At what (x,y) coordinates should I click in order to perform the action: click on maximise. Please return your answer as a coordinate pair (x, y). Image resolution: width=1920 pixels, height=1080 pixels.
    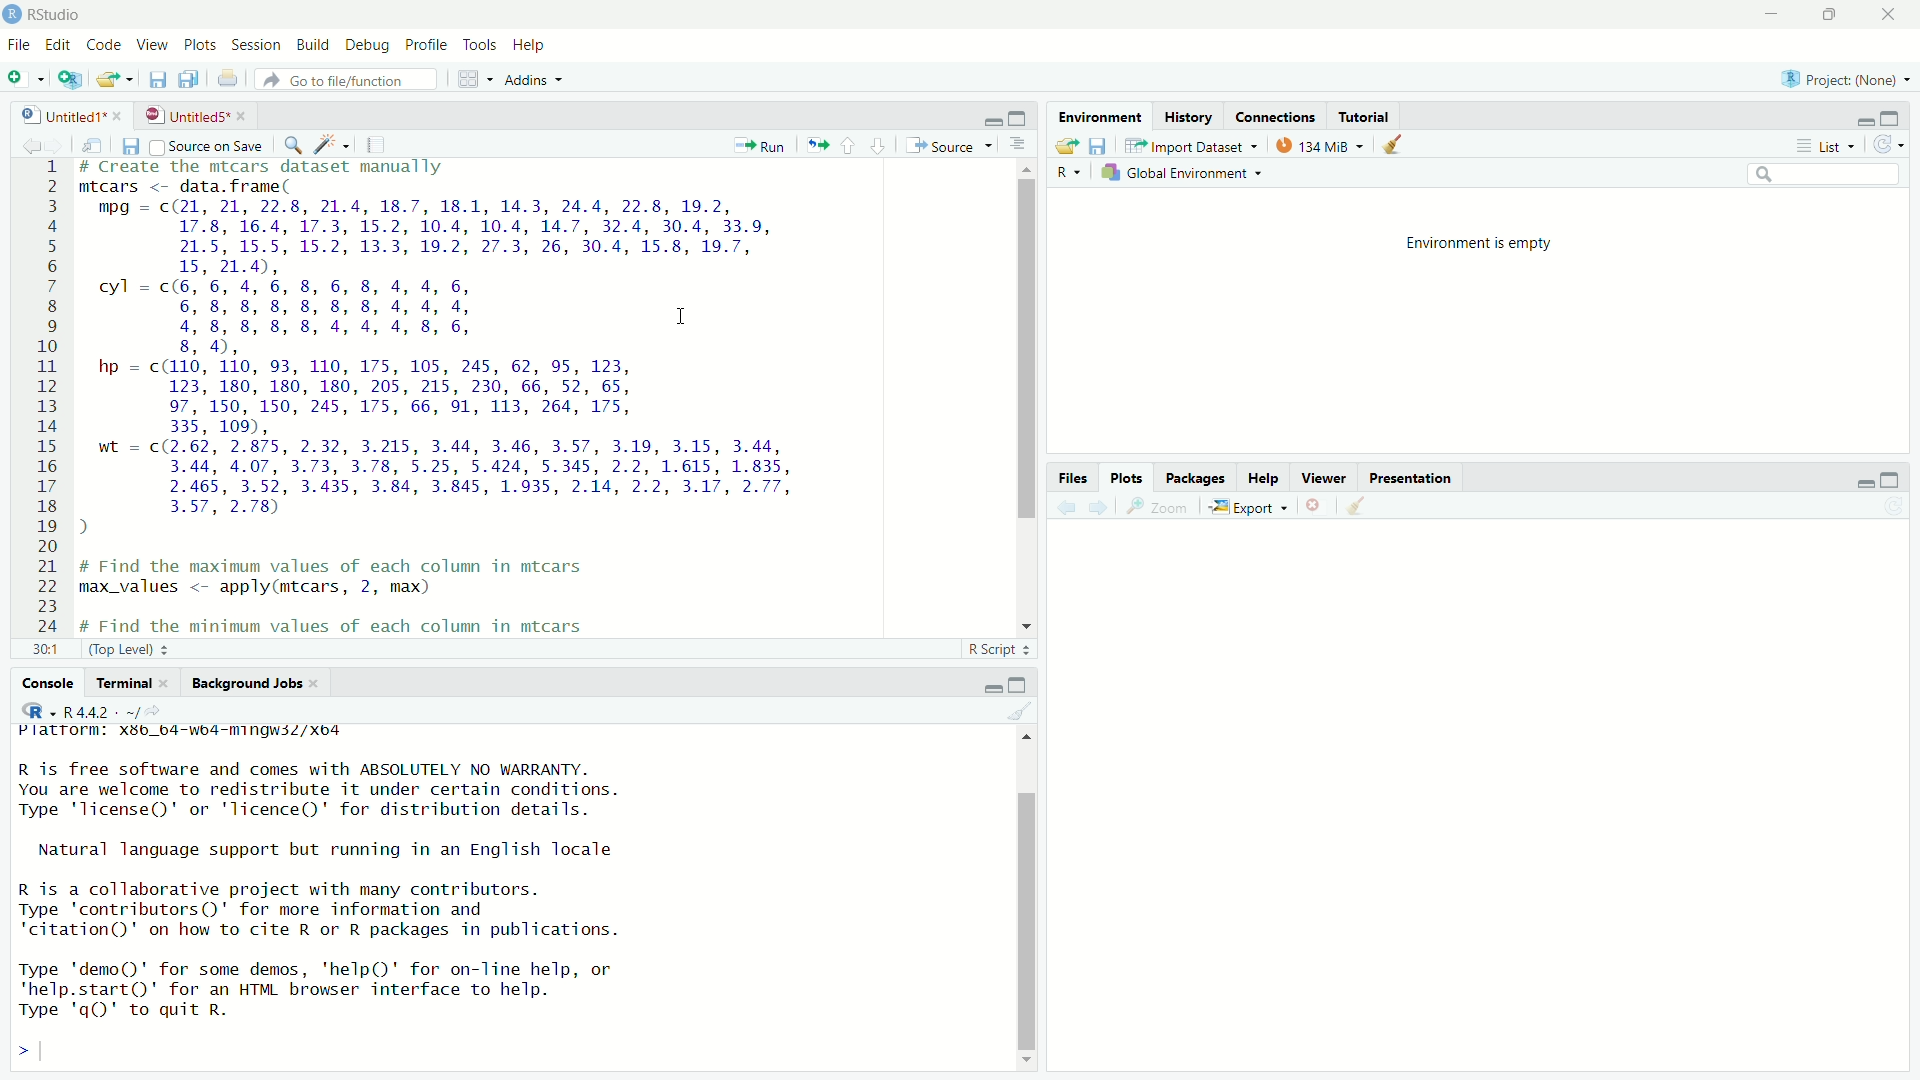
    Looking at the image, I should click on (1888, 476).